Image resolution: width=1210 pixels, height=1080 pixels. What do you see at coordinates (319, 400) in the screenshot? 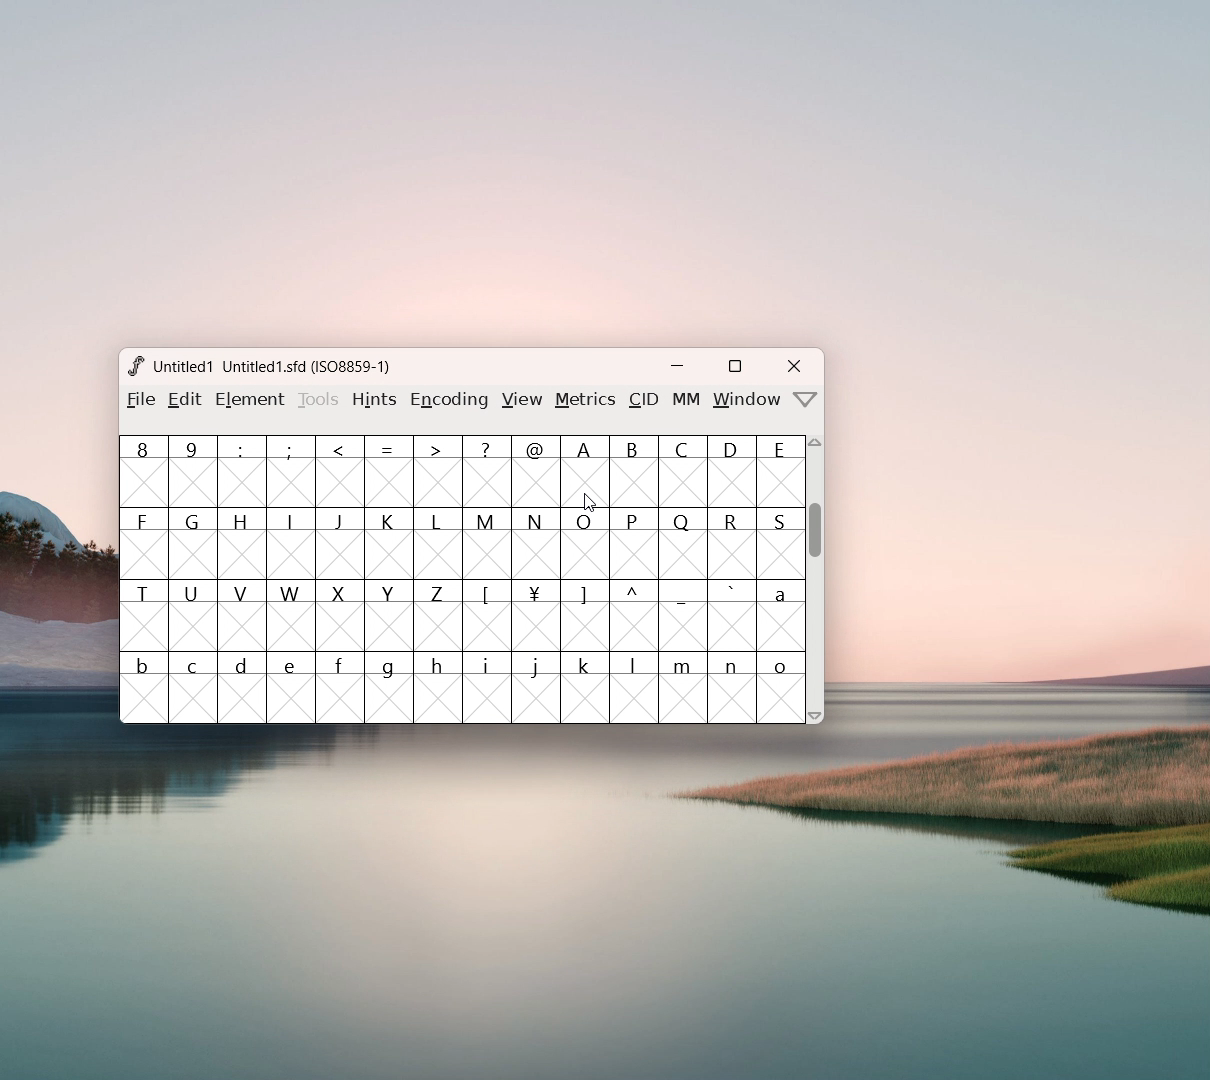
I see `tools` at bounding box center [319, 400].